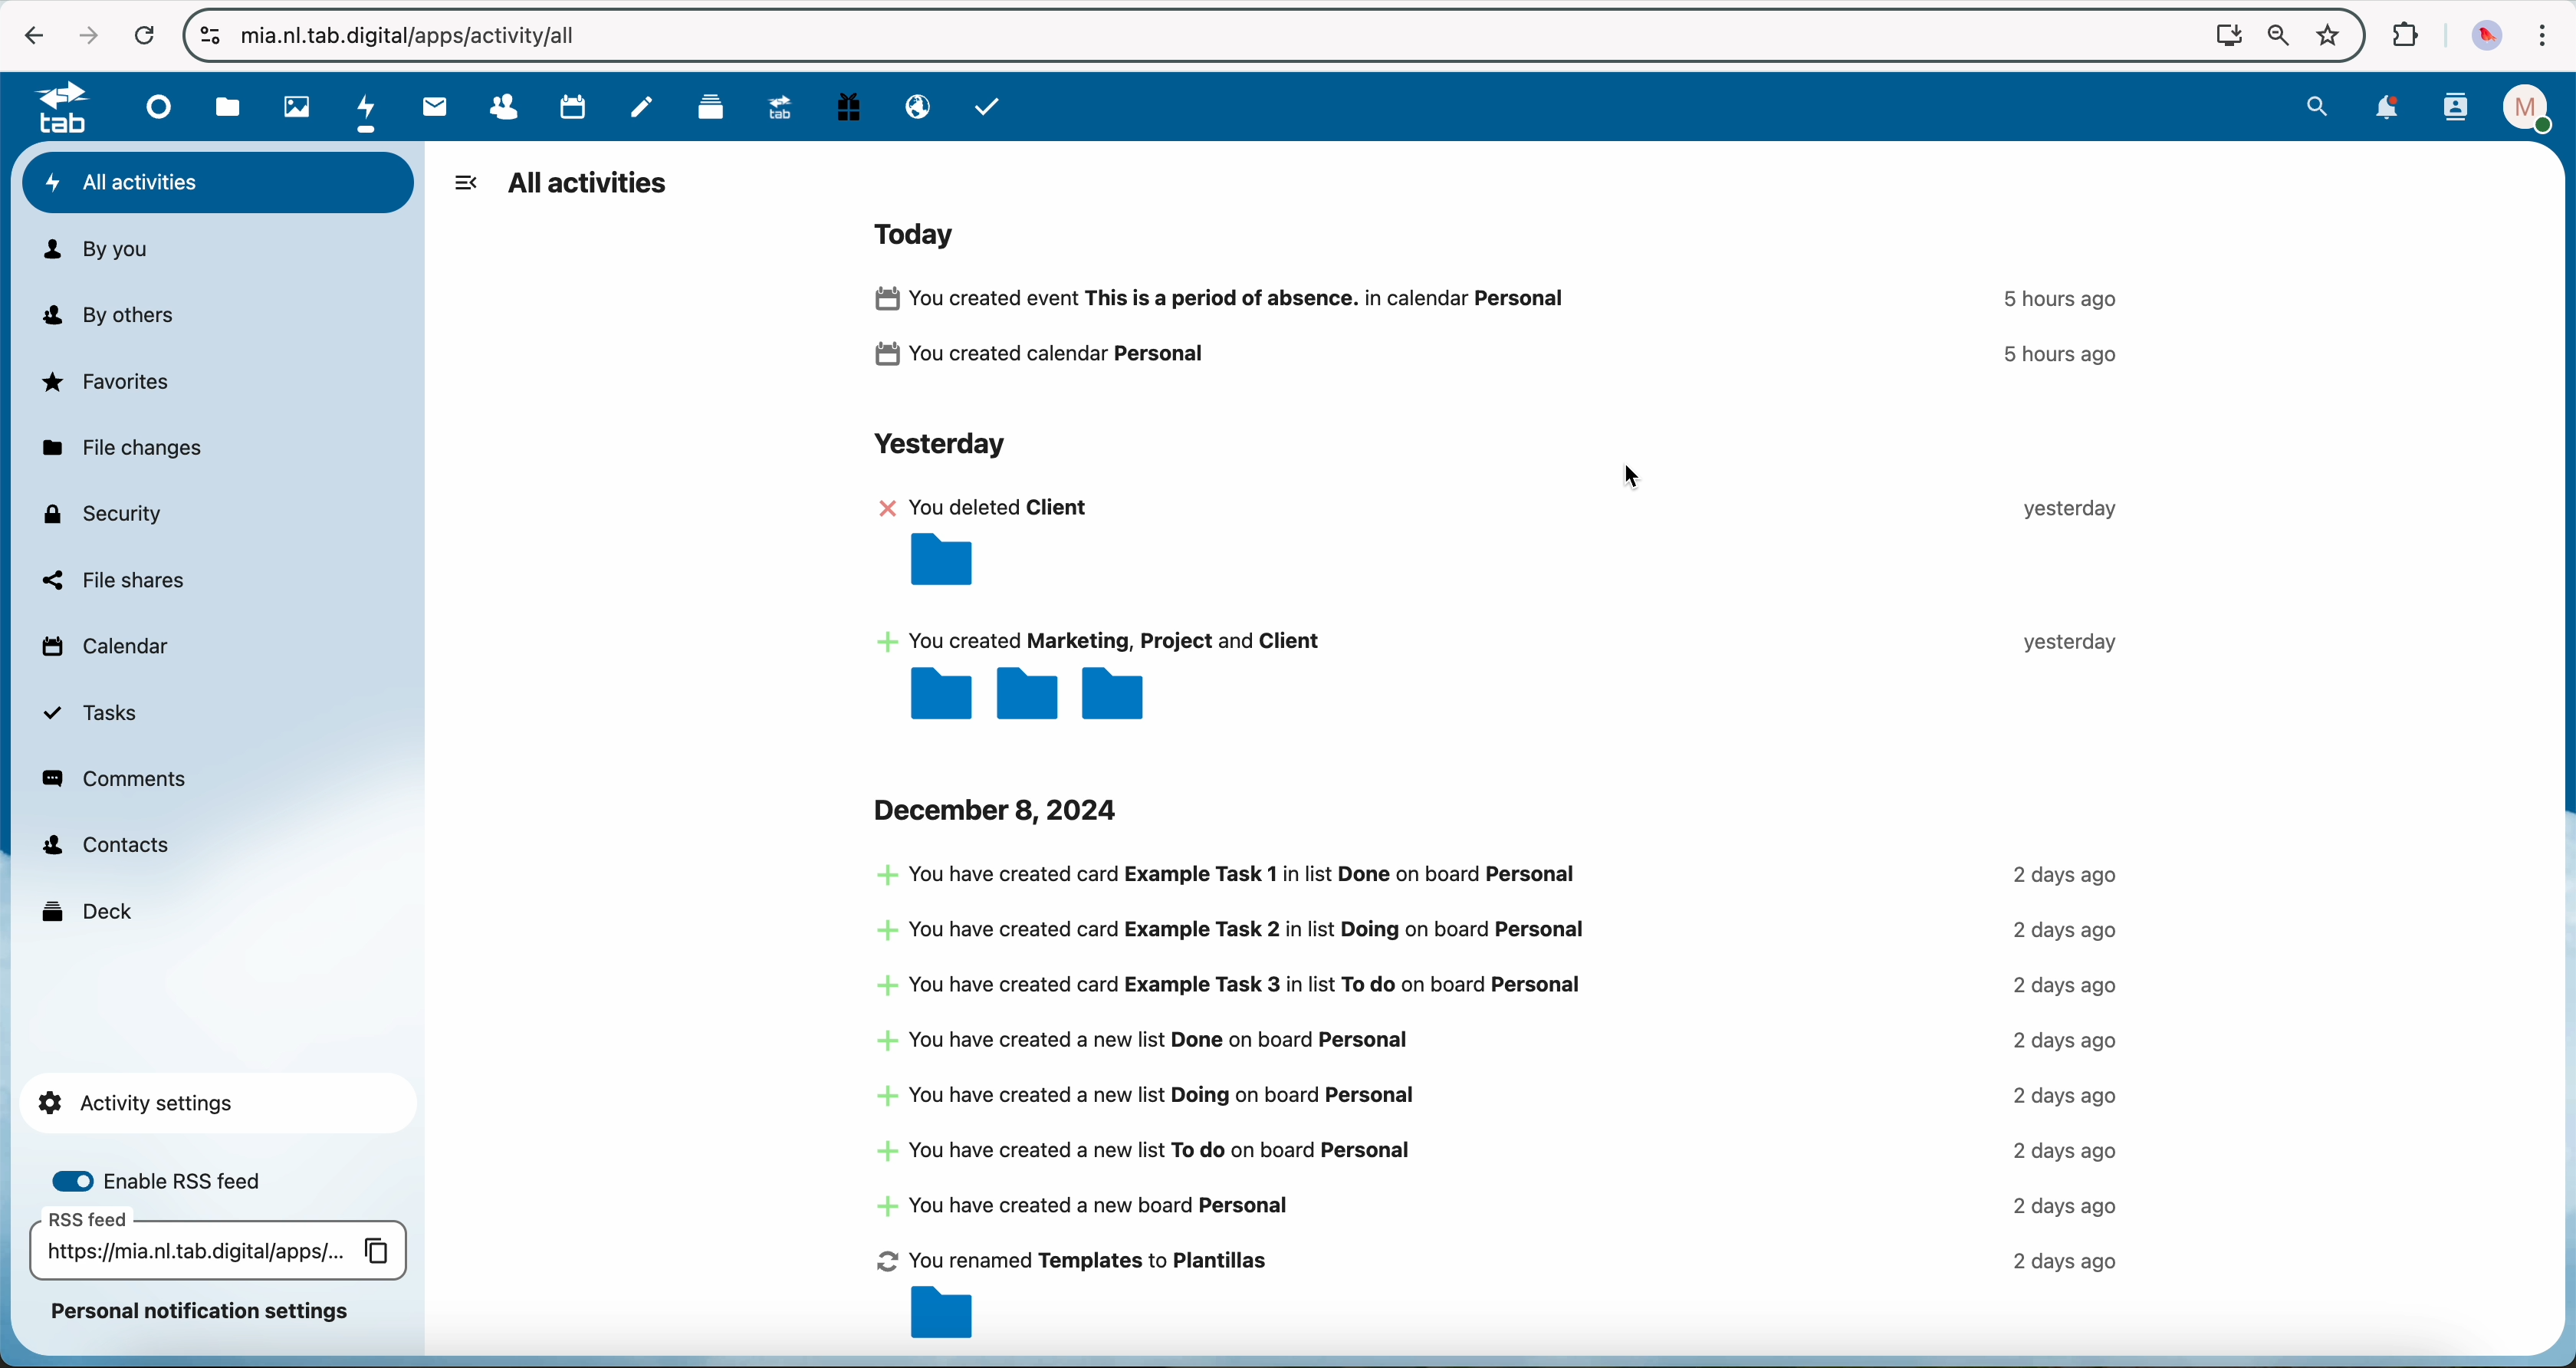  I want to click on calendar, so click(565, 106).